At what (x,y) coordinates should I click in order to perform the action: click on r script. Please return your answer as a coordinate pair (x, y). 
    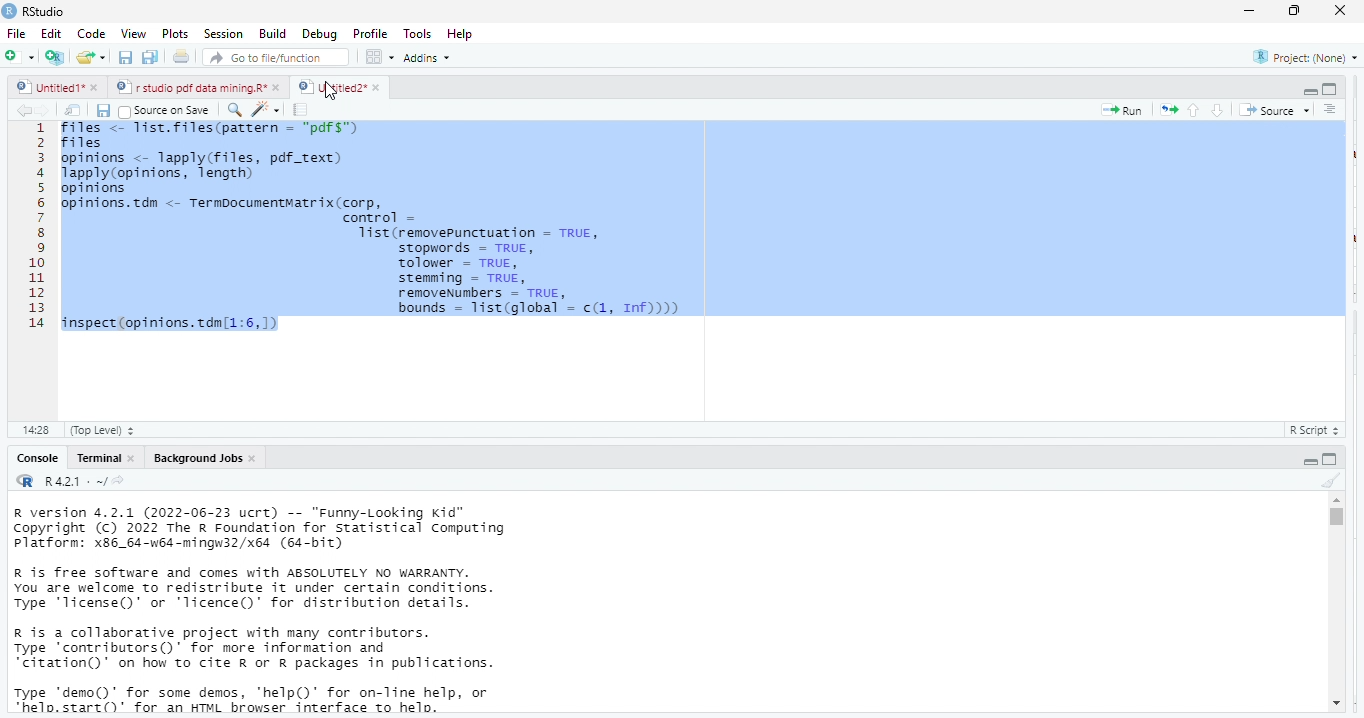
    Looking at the image, I should click on (1319, 430).